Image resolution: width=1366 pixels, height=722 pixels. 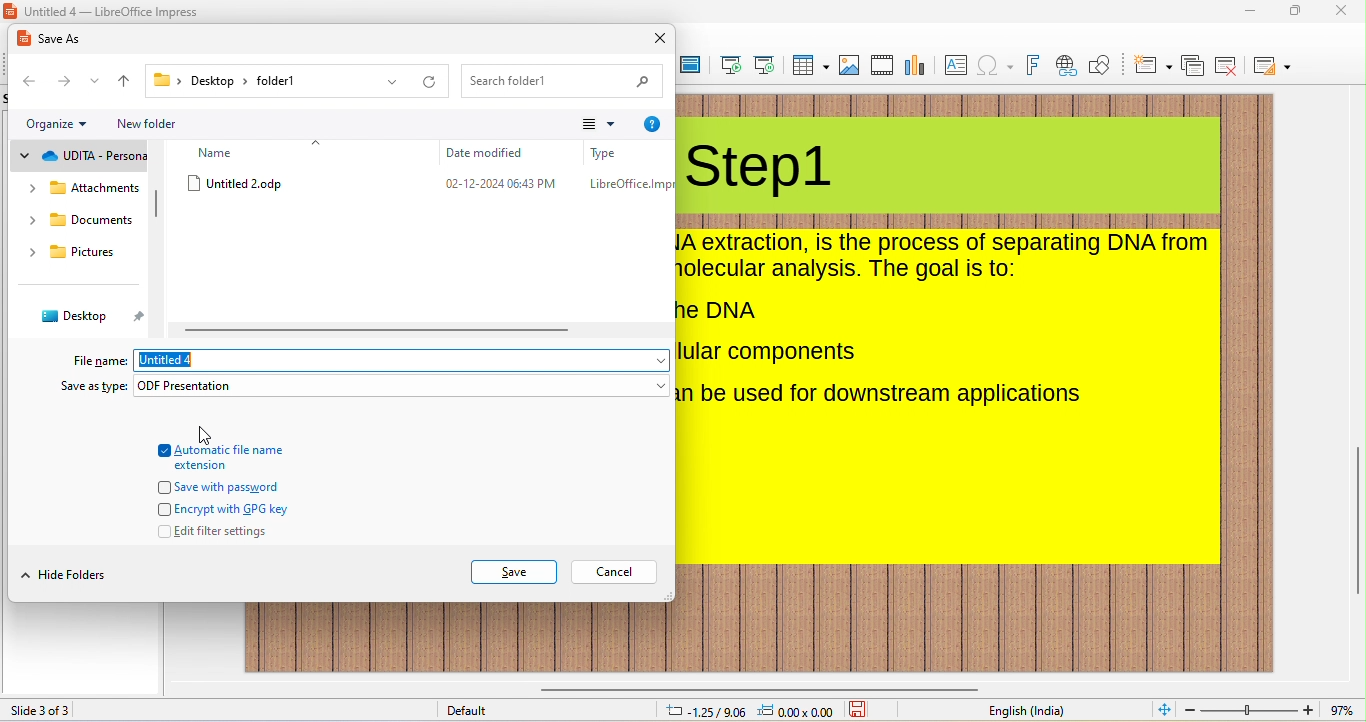 What do you see at coordinates (628, 187) in the screenshot?
I see `type` at bounding box center [628, 187].